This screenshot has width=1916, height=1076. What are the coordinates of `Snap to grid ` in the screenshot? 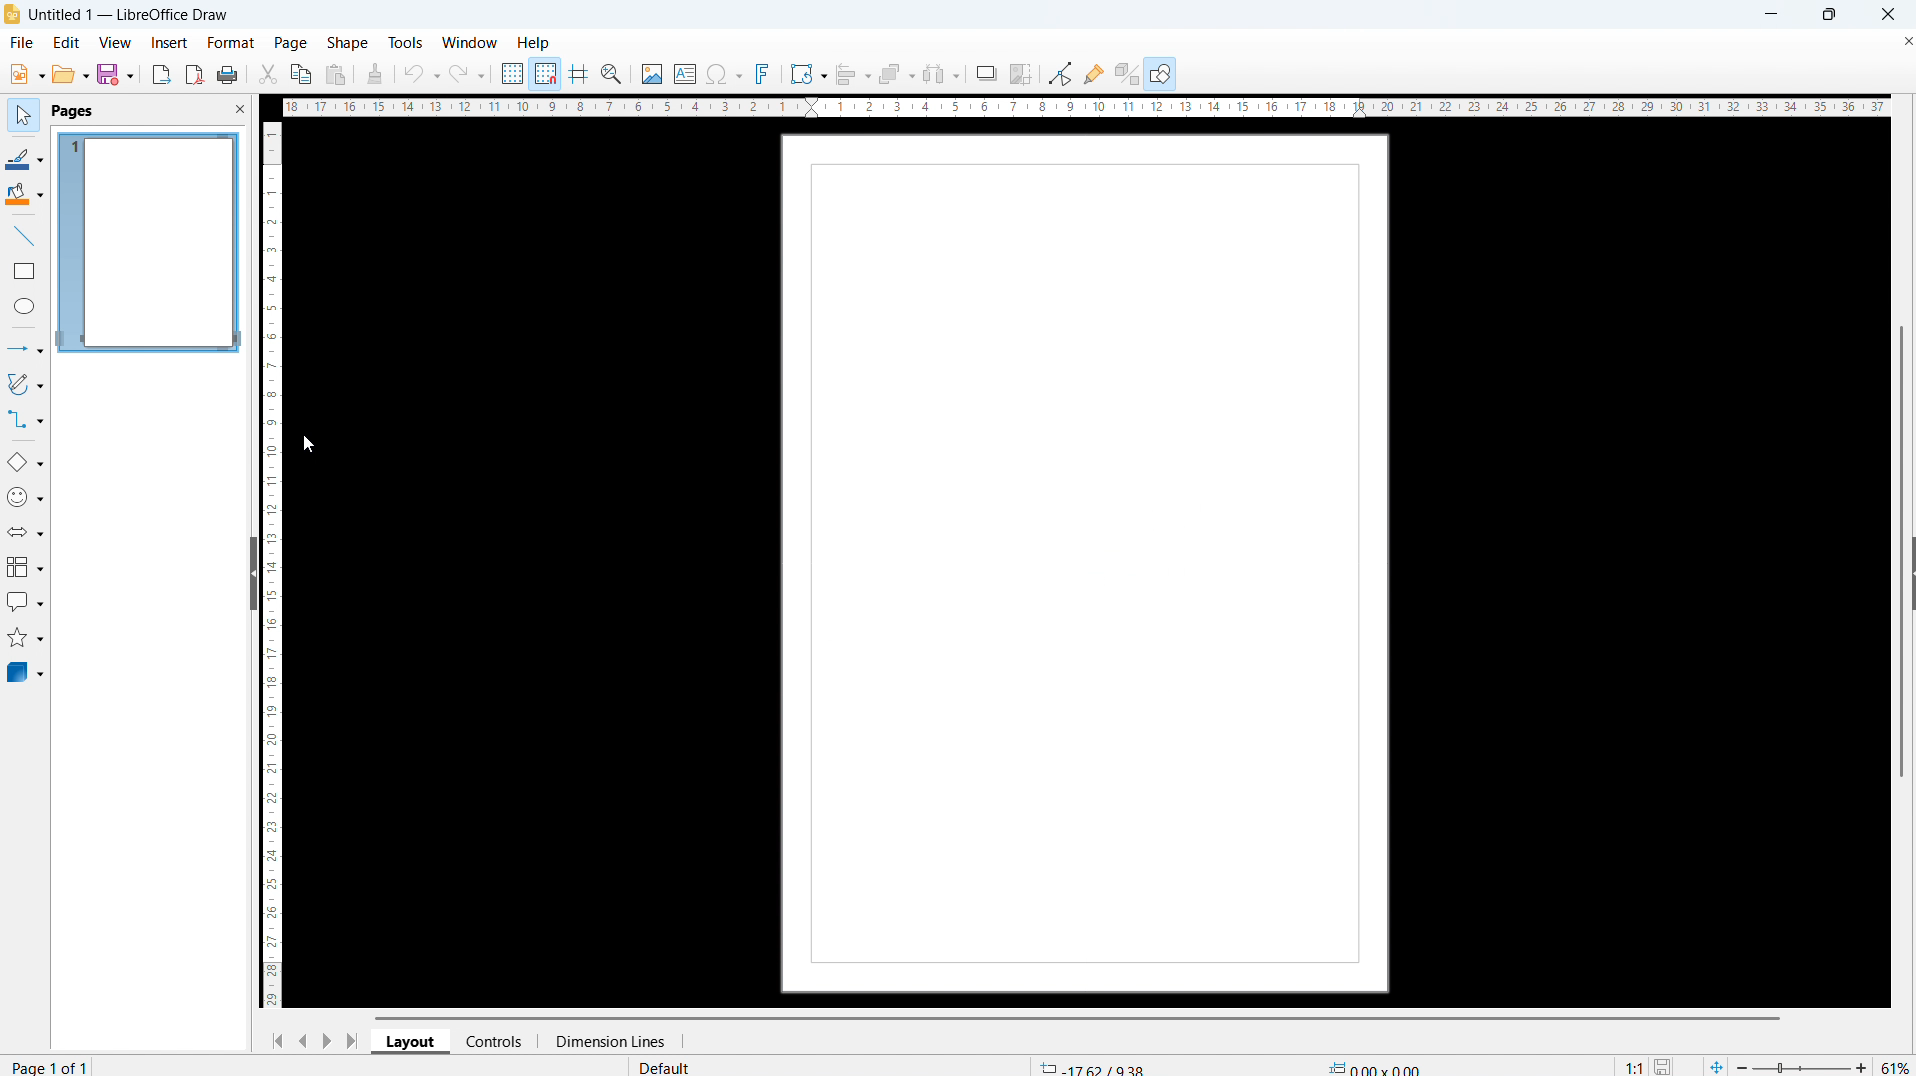 It's located at (545, 74).